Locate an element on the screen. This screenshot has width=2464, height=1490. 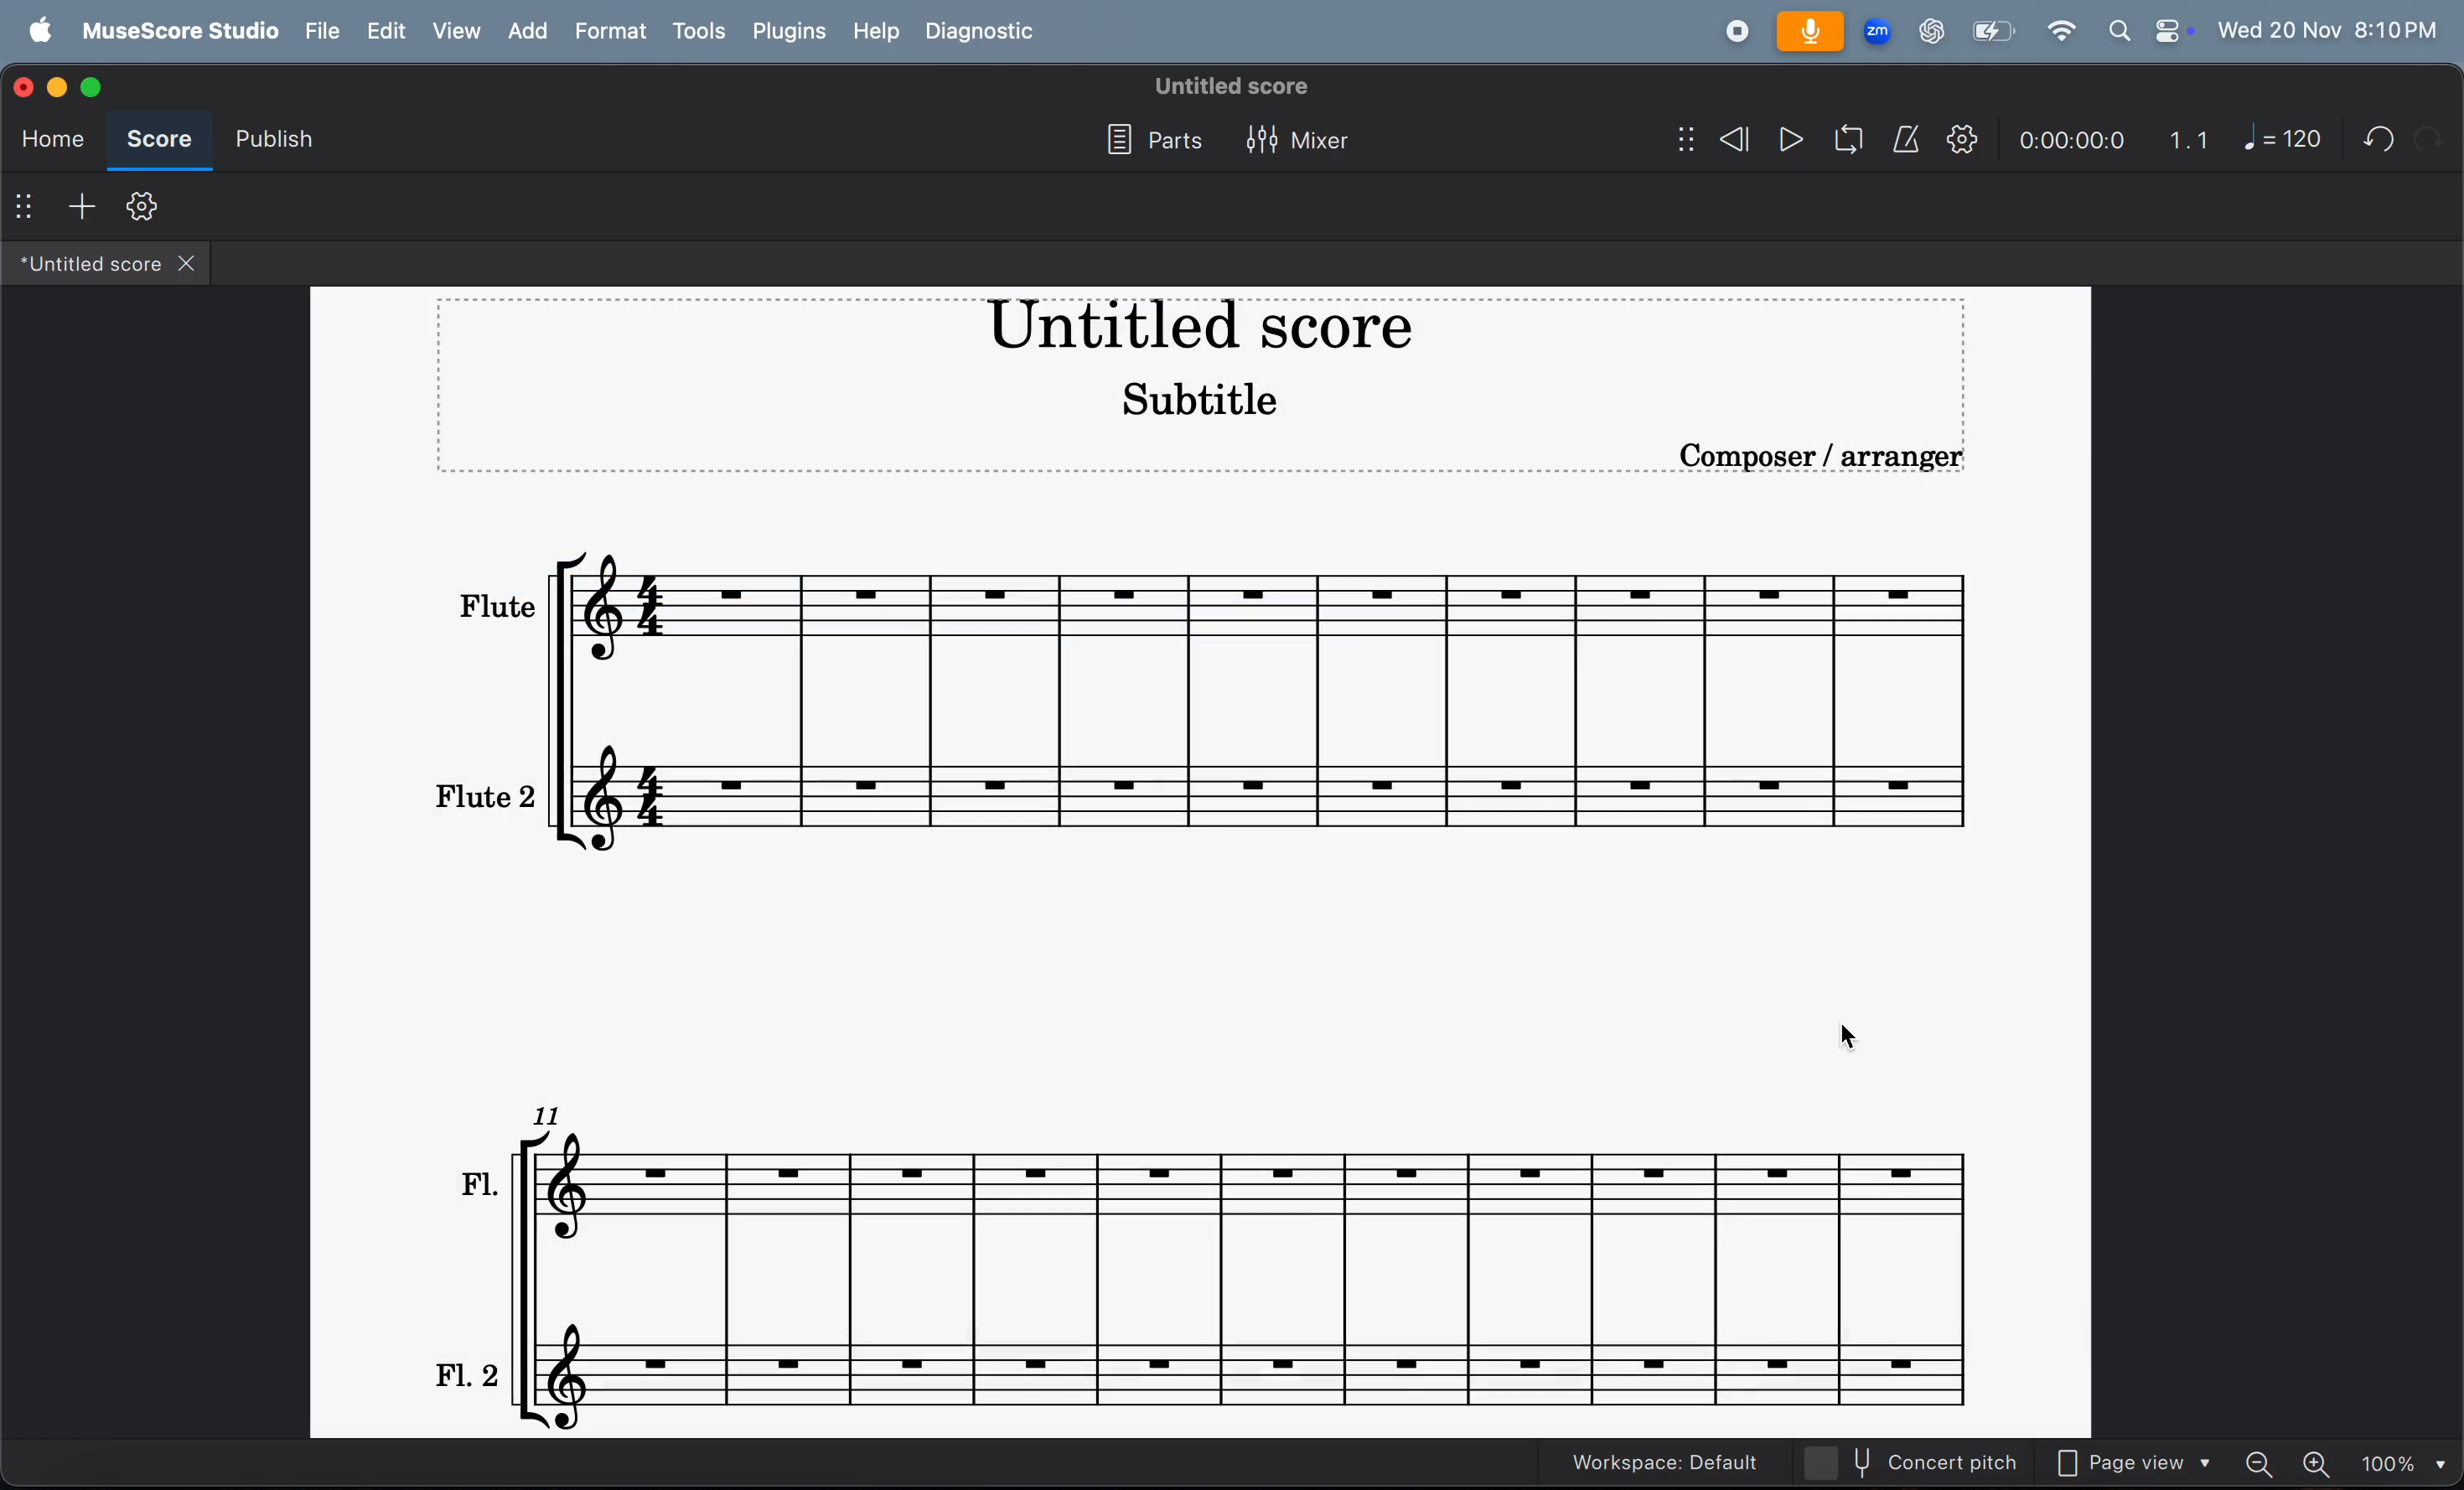
musescore studio is located at coordinates (173, 30).